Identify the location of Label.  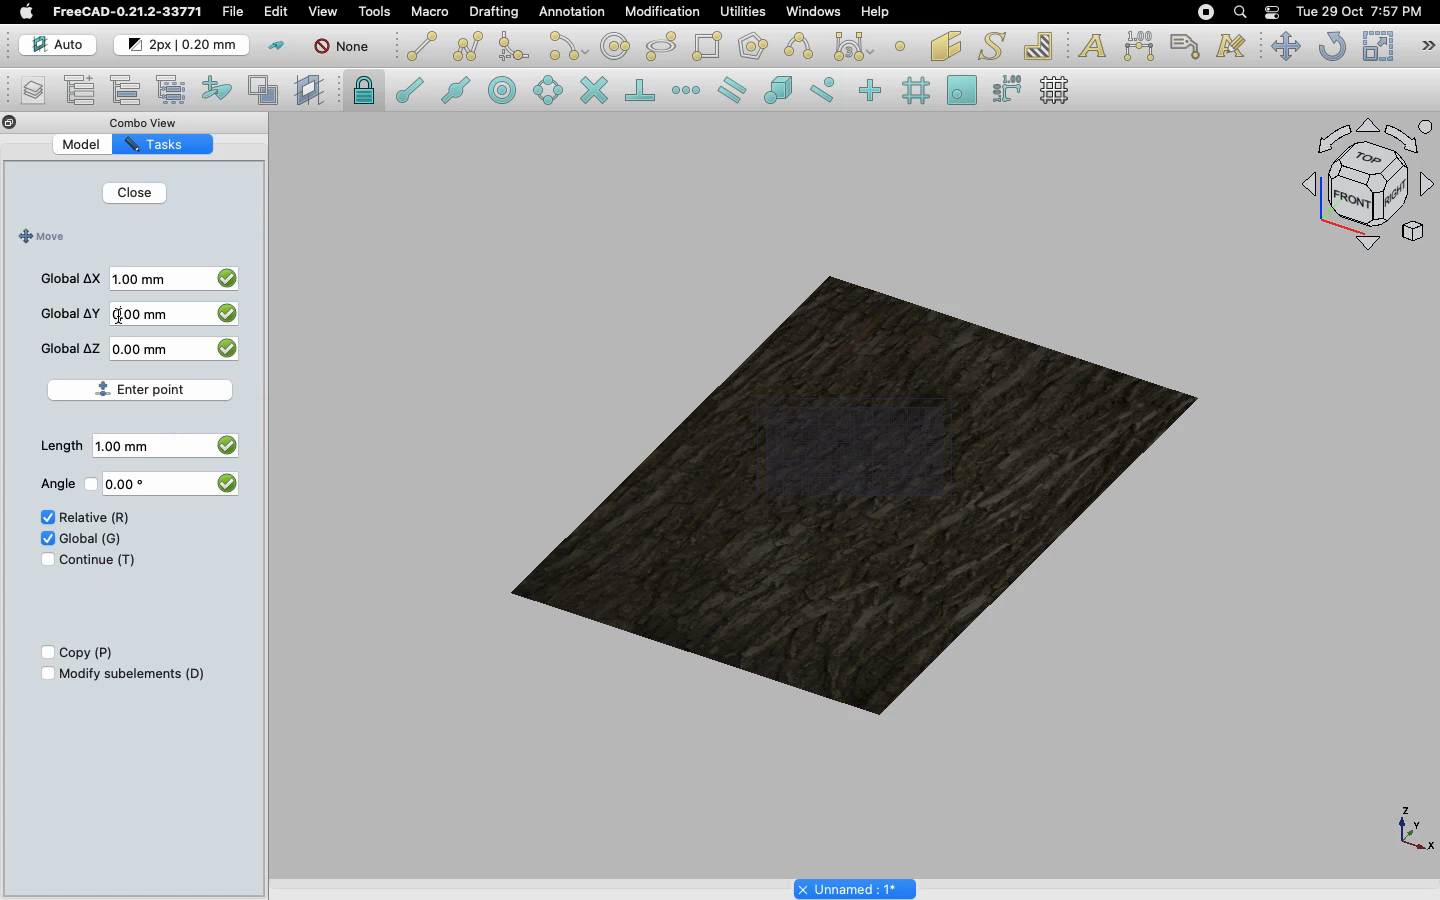
(1188, 46).